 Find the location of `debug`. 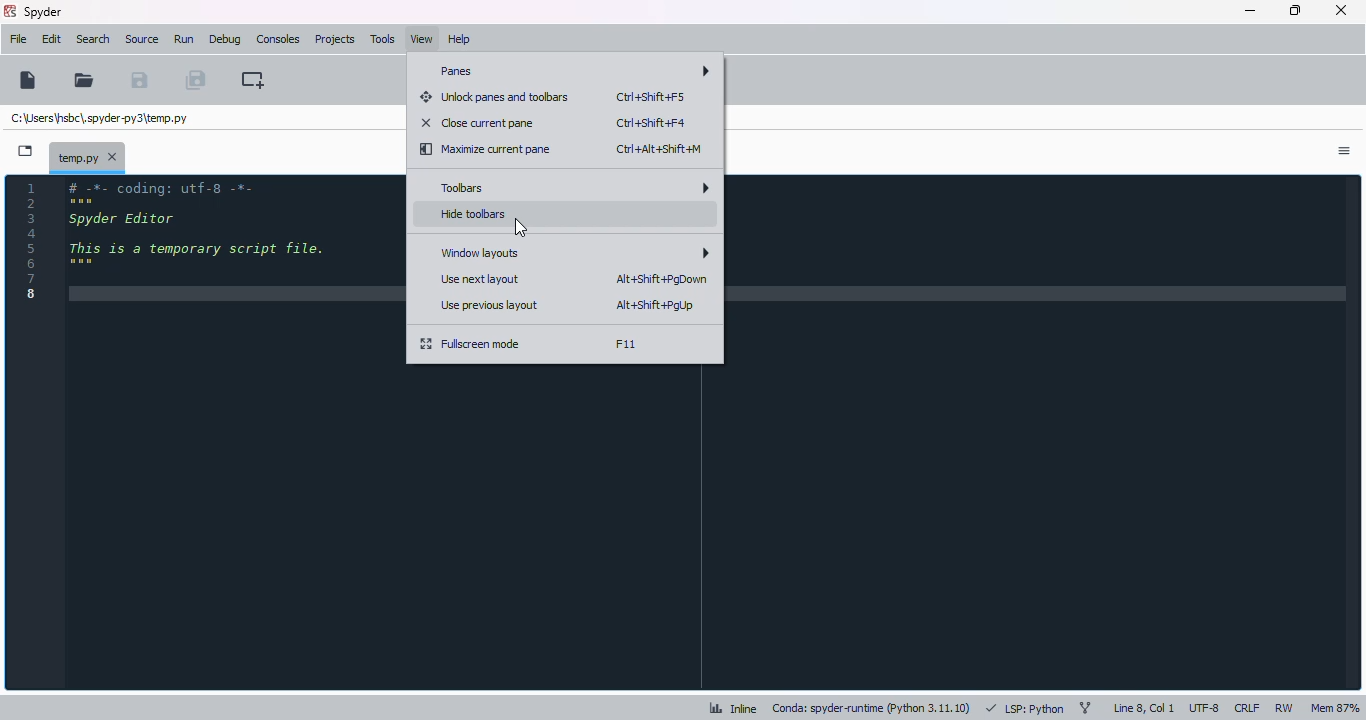

debug is located at coordinates (225, 39).